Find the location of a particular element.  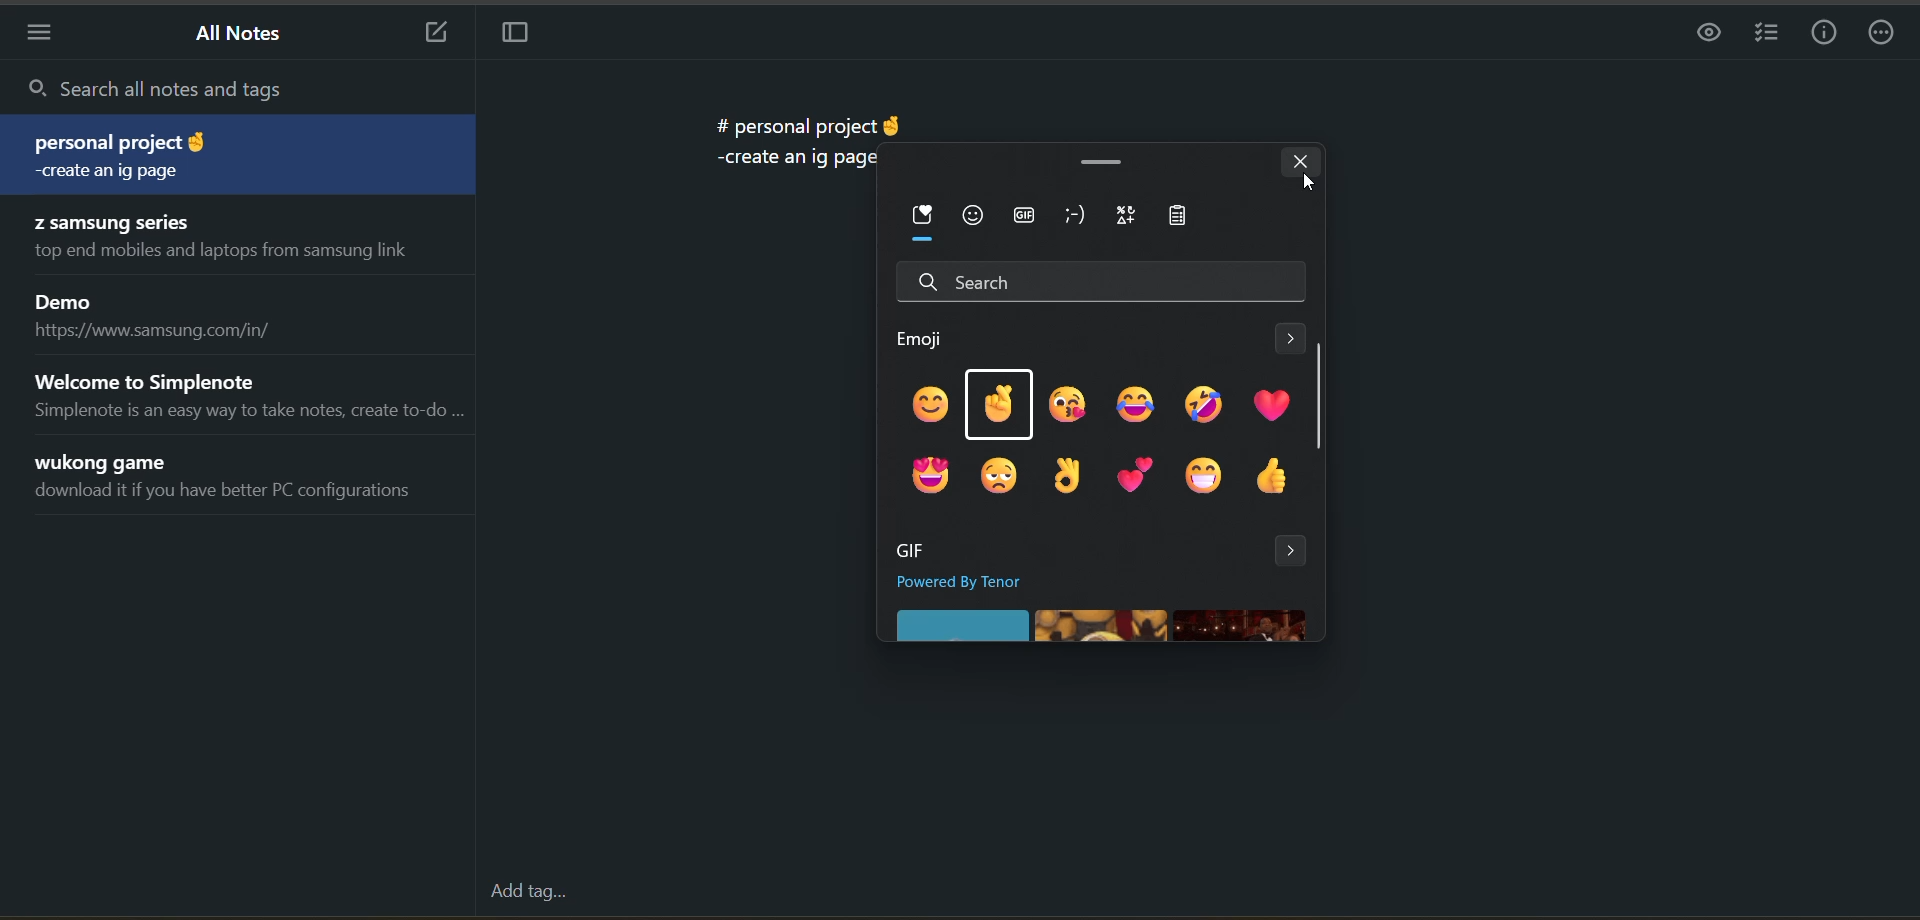

kaomoji is located at coordinates (1080, 216).